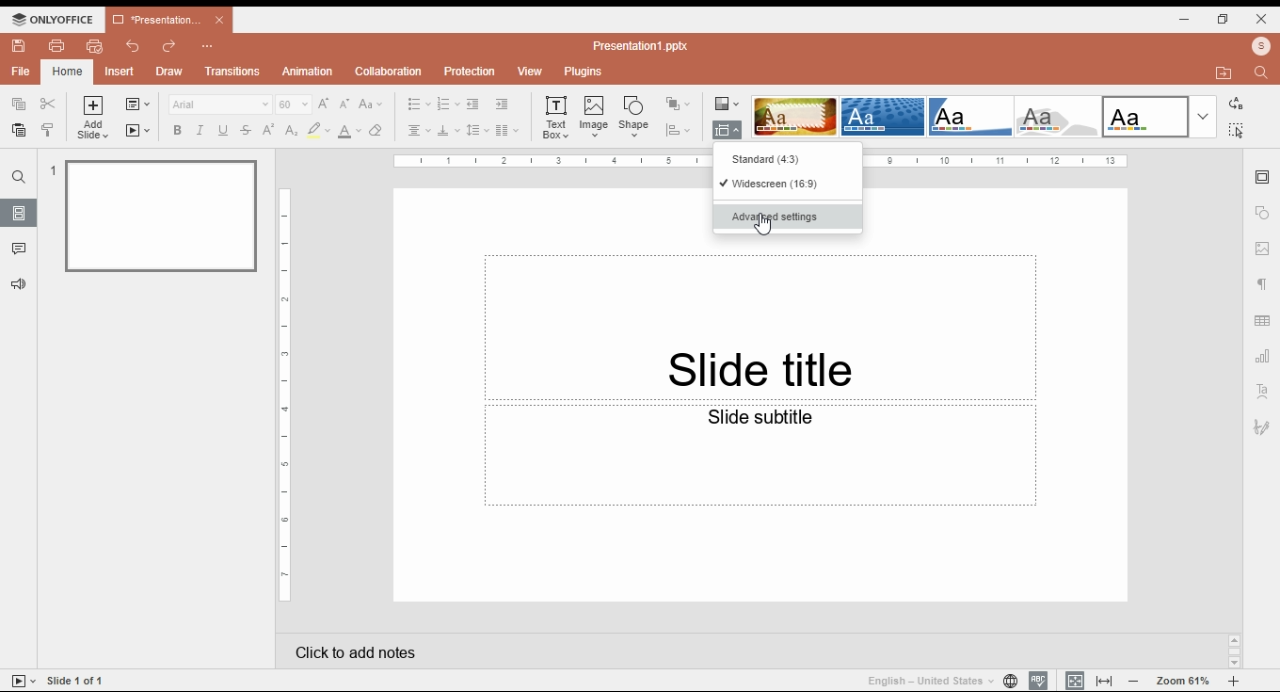 The image size is (1280, 692). What do you see at coordinates (169, 20) in the screenshot?
I see `*Presentation1` at bounding box center [169, 20].